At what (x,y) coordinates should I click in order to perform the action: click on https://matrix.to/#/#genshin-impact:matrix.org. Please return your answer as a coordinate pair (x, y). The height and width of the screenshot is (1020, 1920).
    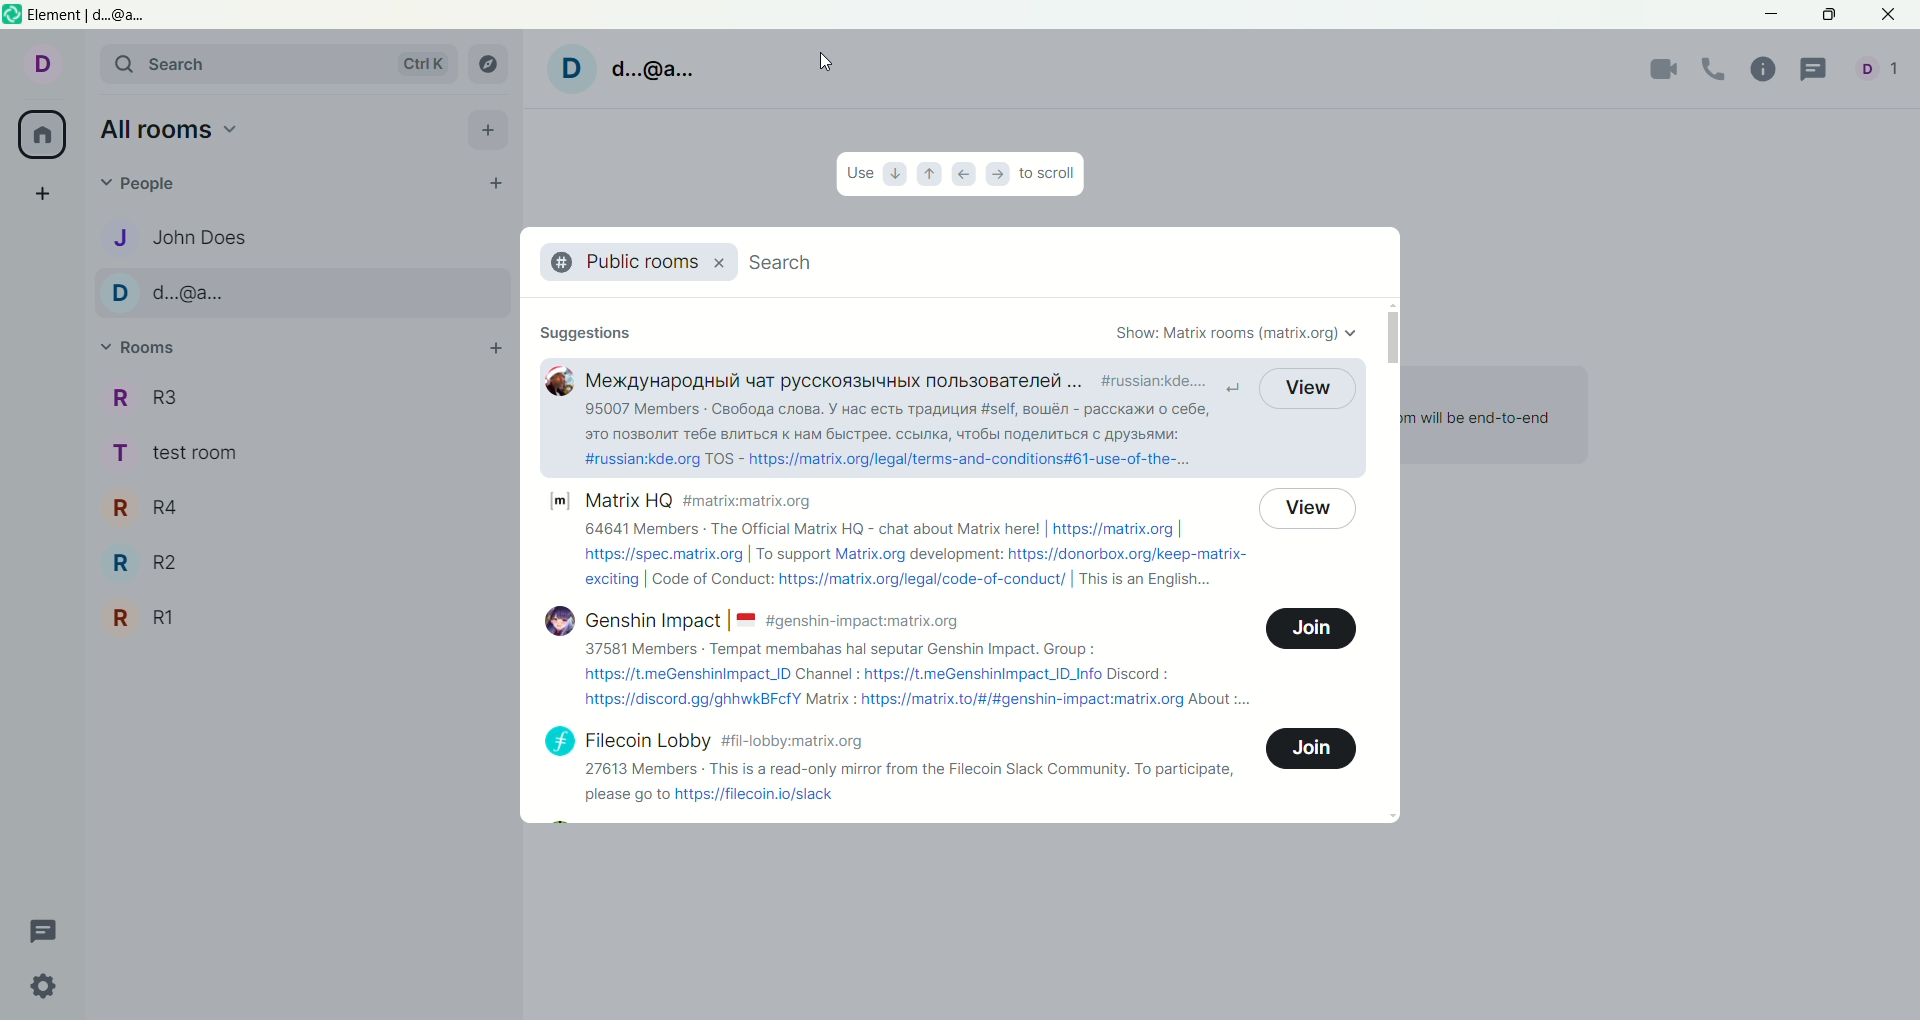
    Looking at the image, I should click on (1022, 700).